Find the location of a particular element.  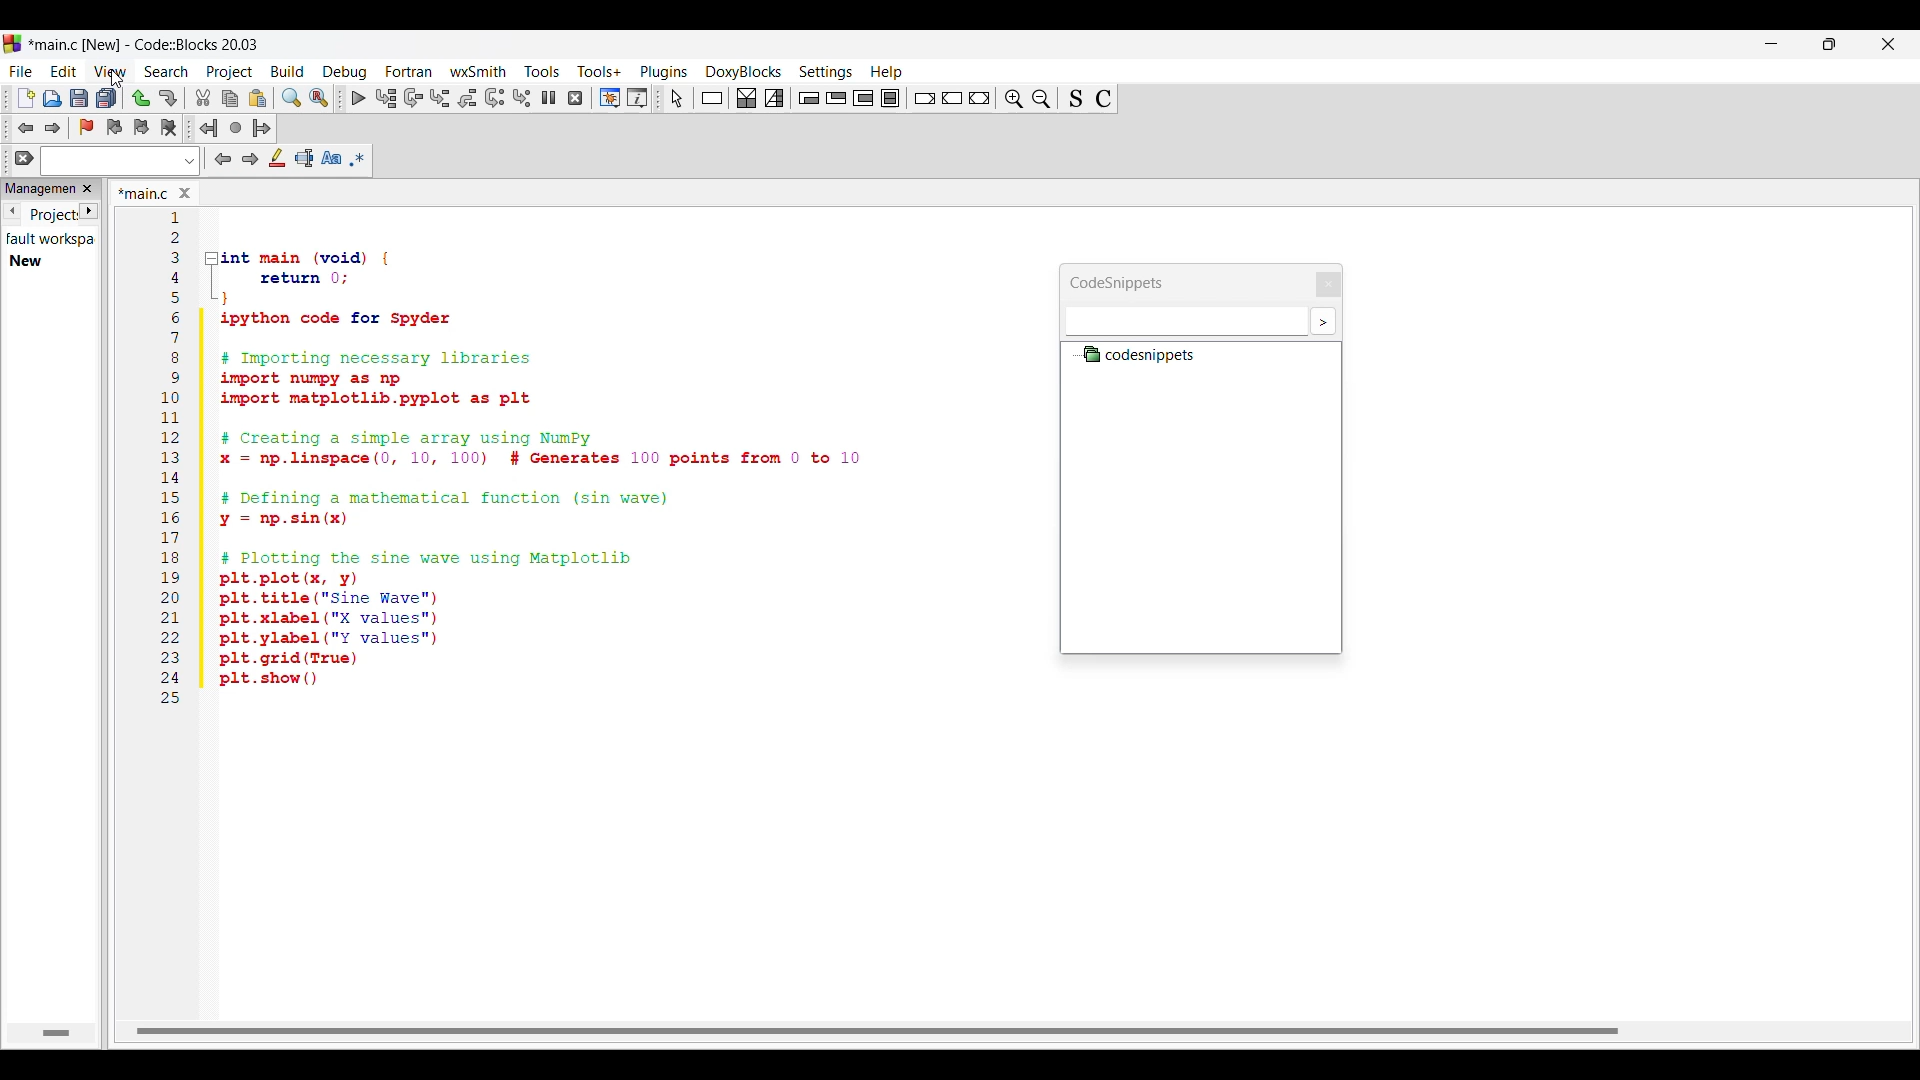

Minimize is located at coordinates (1772, 43).